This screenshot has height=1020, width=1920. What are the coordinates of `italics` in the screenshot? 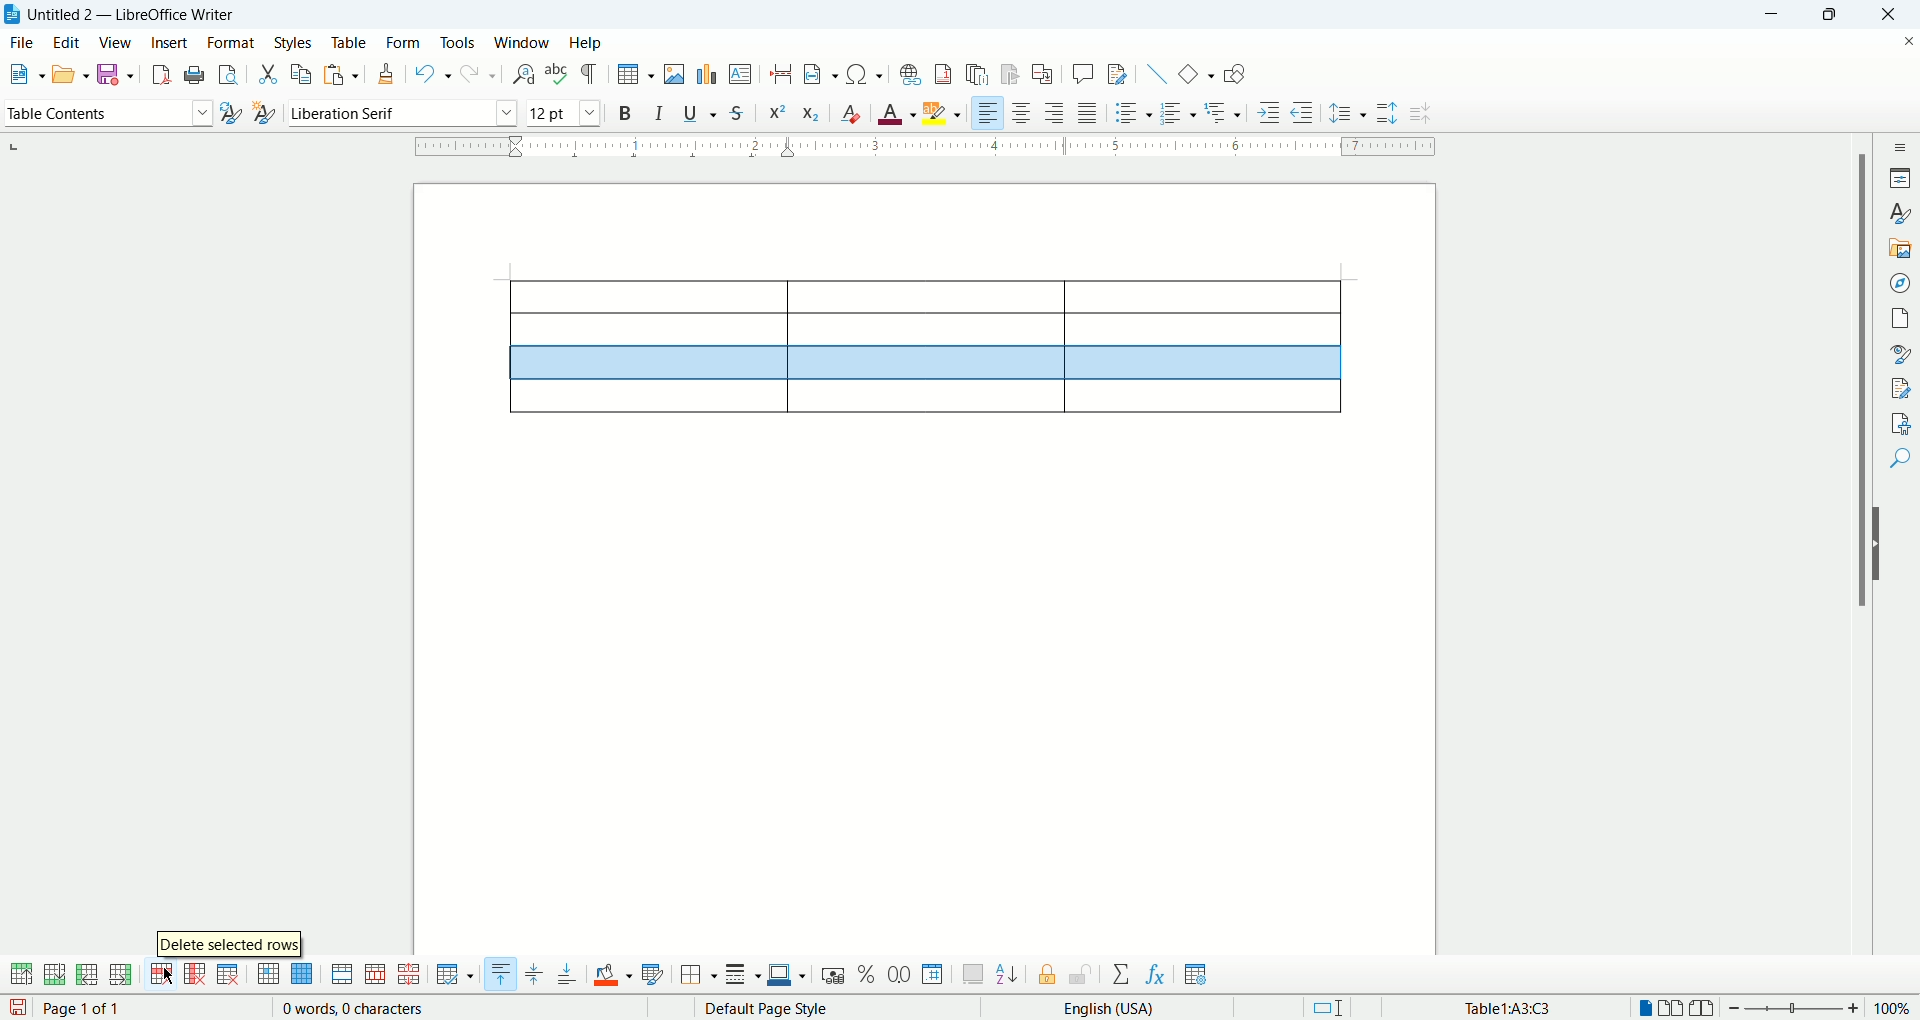 It's located at (657, 113).